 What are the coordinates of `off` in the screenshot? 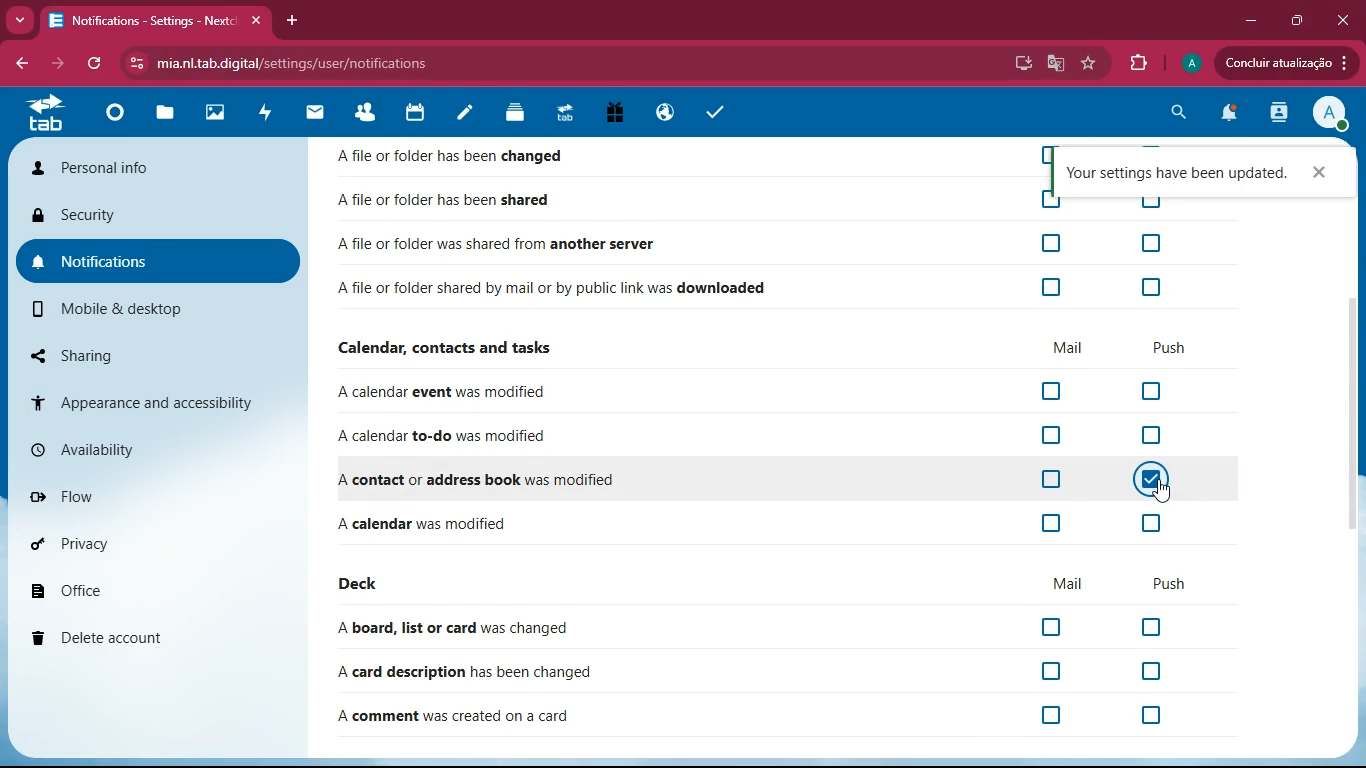 It's located at (1159, 393).